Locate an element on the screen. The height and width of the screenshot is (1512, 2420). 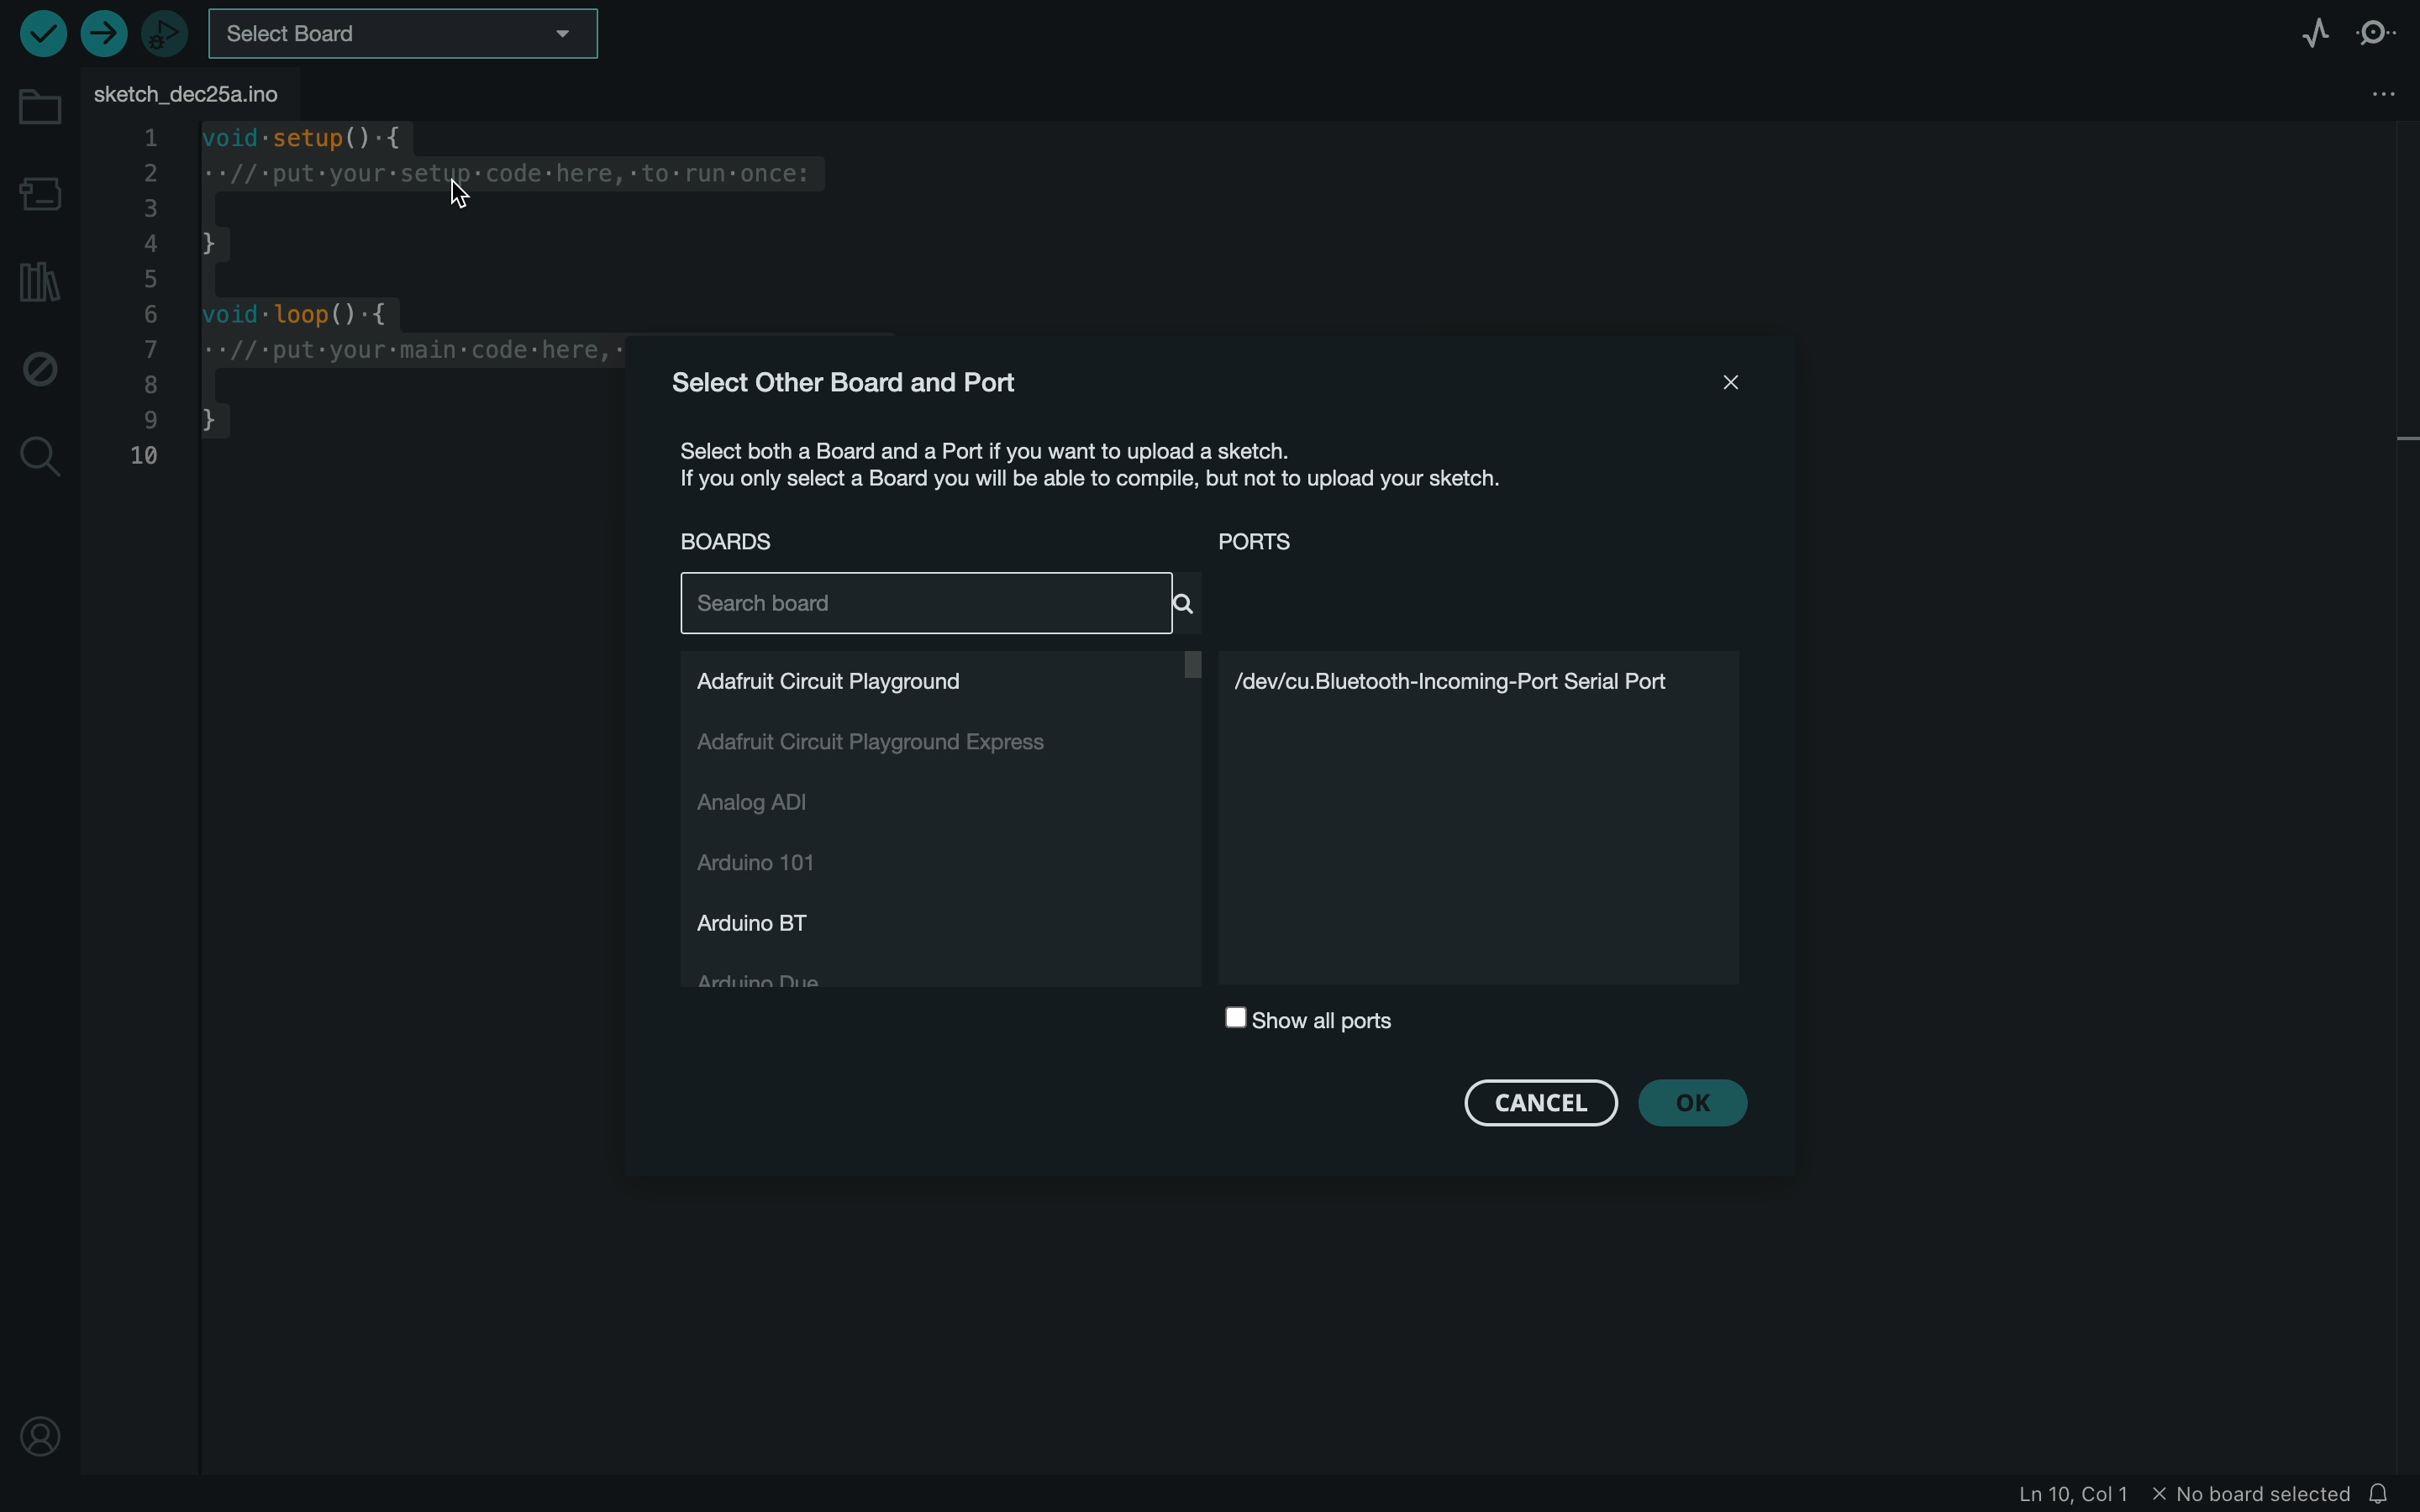
Boards is located at coordinates (738, 541).